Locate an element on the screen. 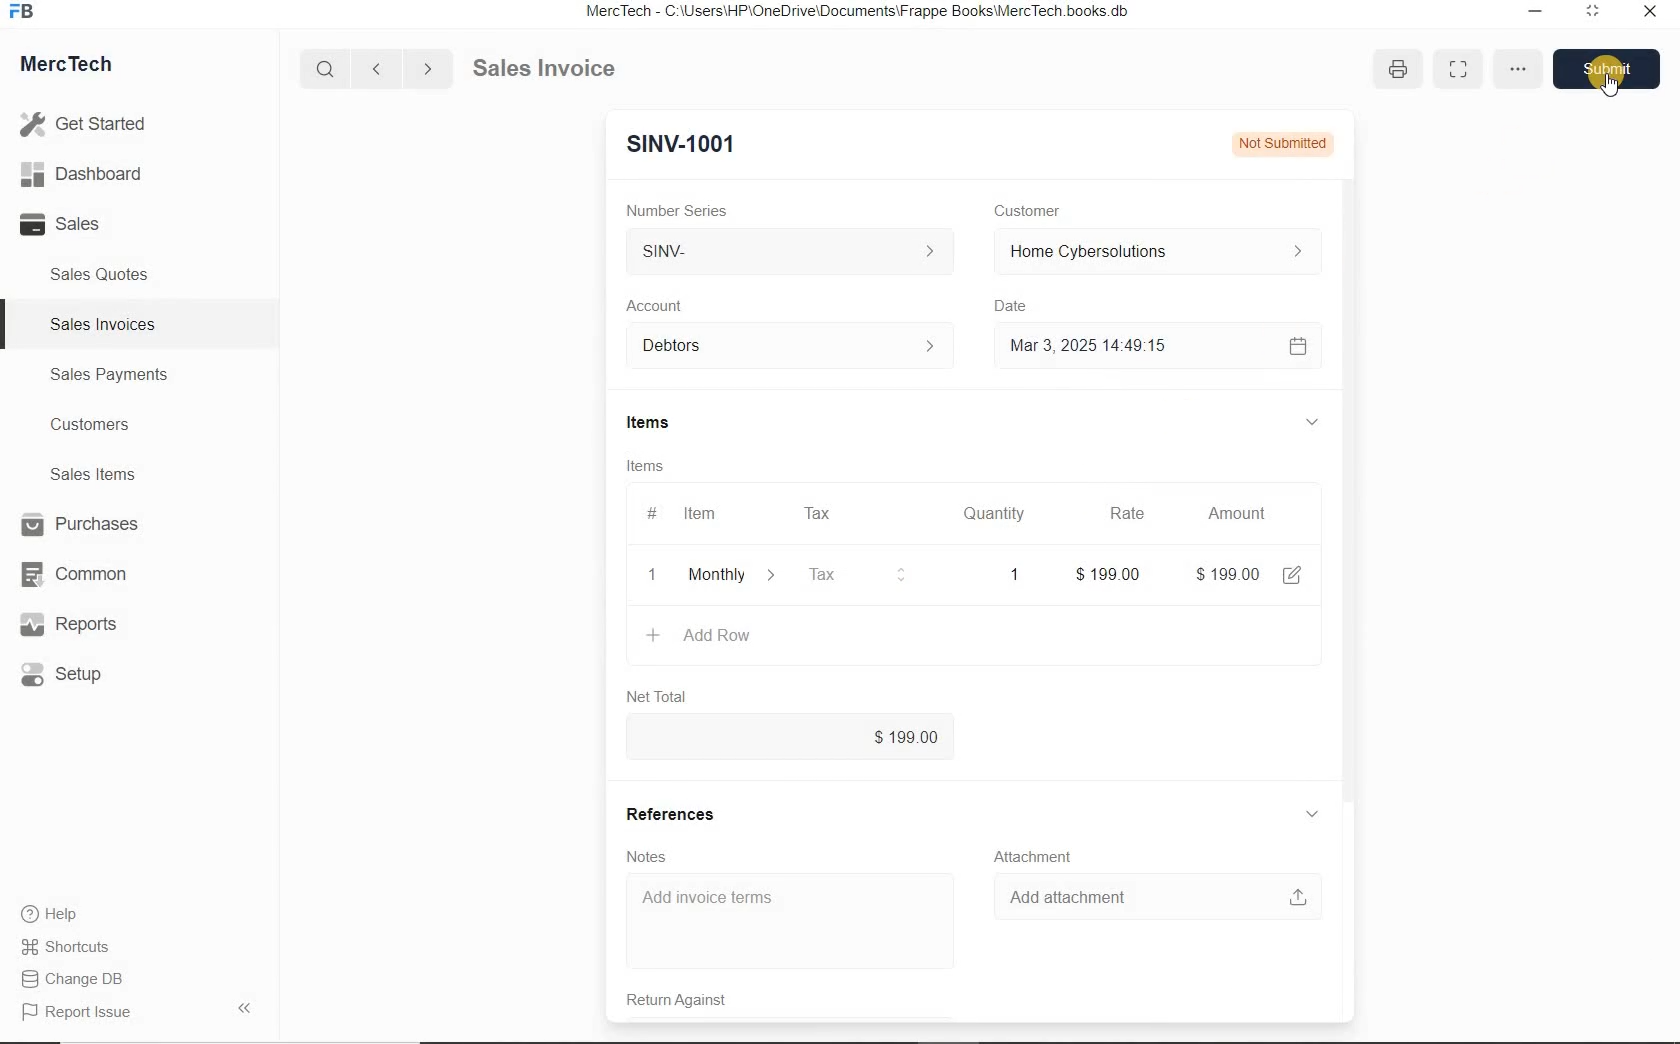 This screenshot has height=1044, width=1680. Minimize is located at coordinates (1535, 14).